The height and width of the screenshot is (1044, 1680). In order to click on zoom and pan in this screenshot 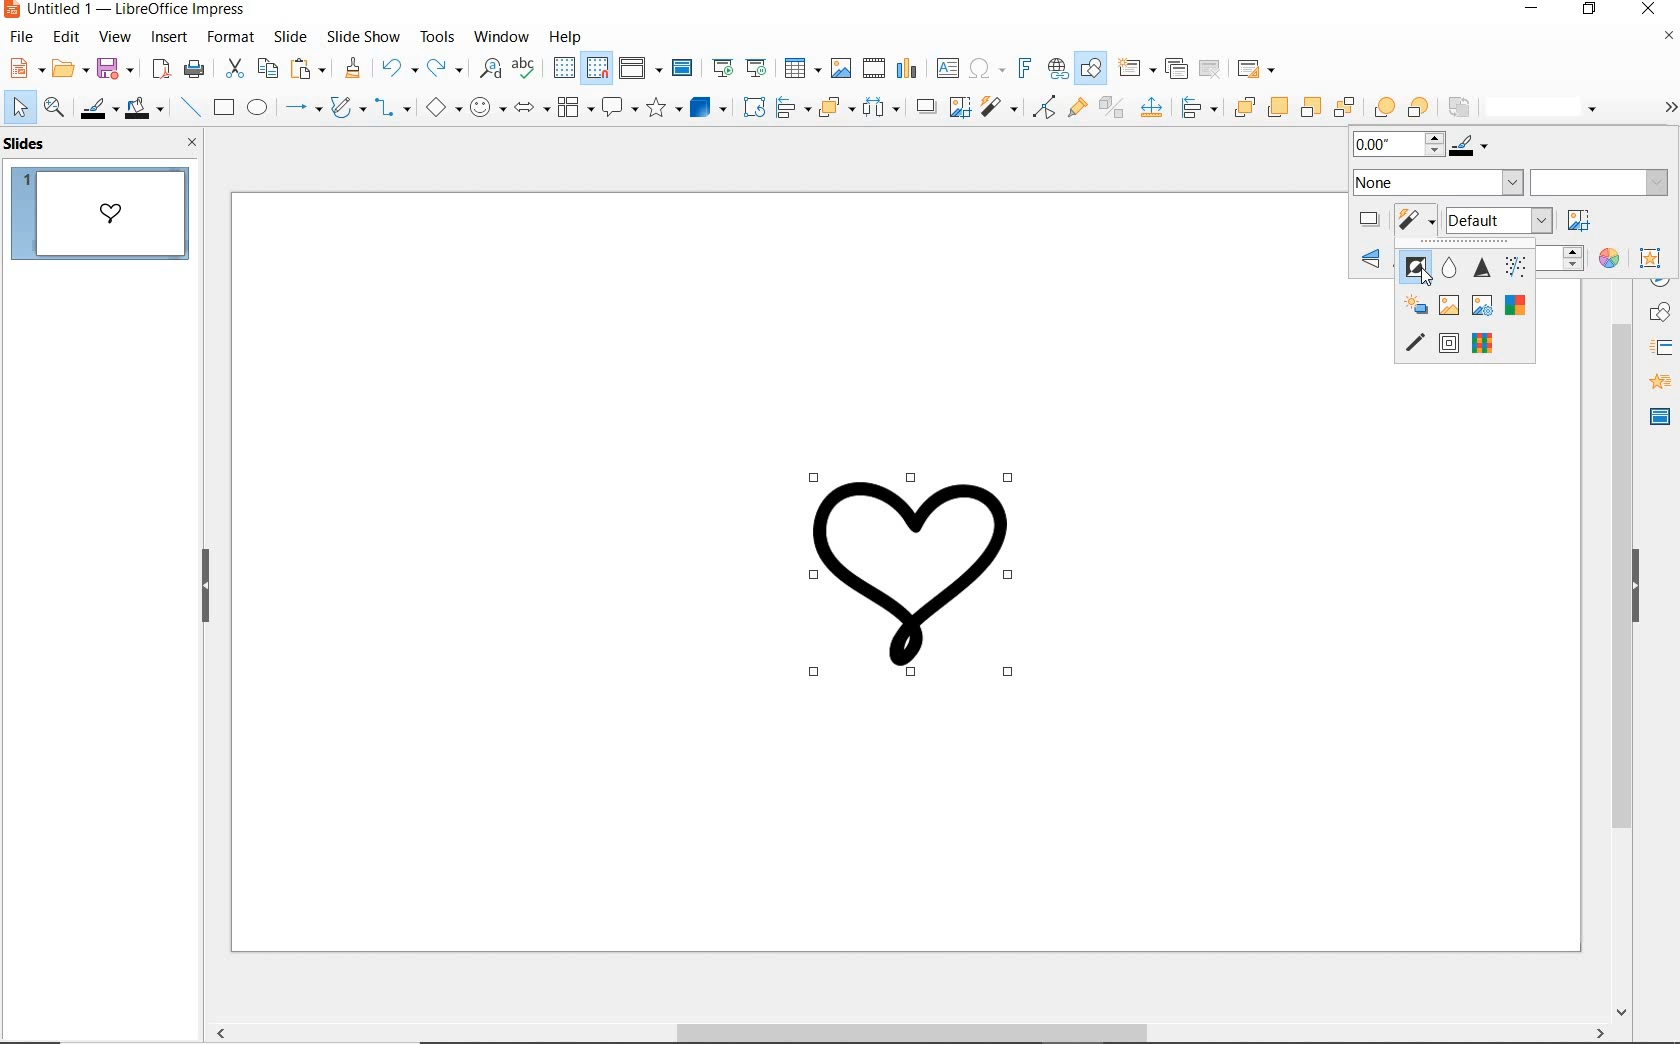, I will do `click(52, 107)`.